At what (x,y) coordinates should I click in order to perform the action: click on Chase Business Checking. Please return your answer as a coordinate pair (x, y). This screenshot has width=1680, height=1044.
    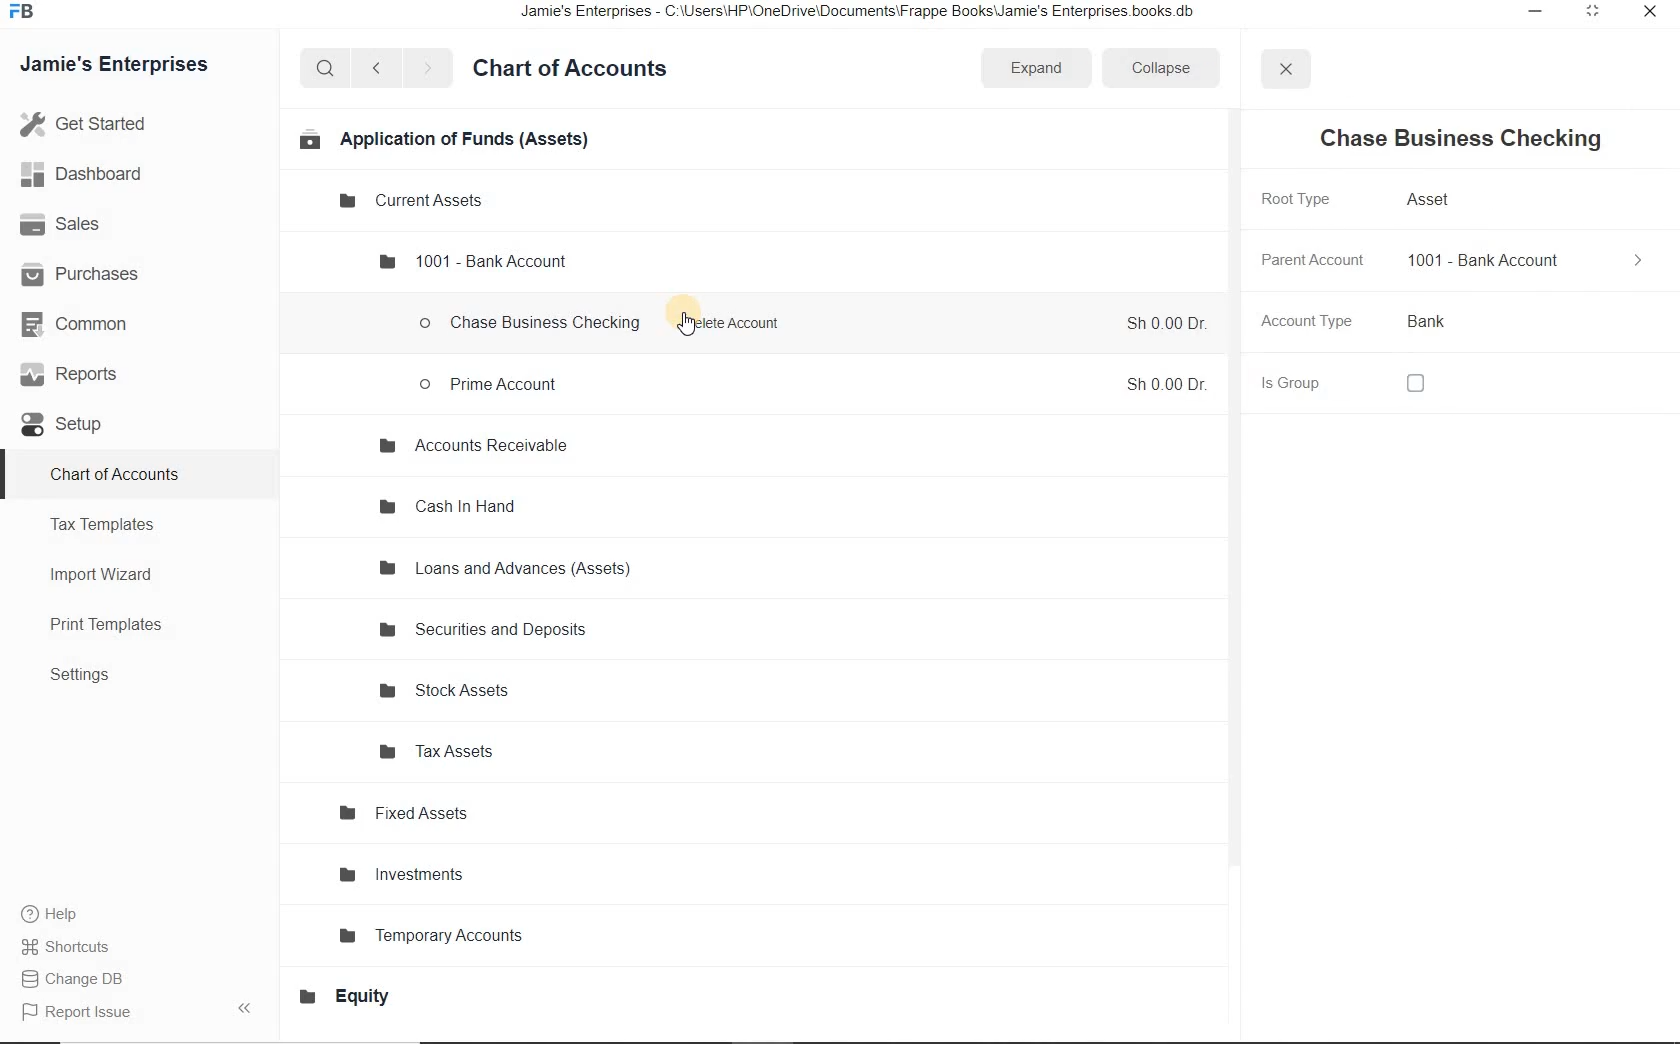
    Looking at the image, I should click on (1458, 140).